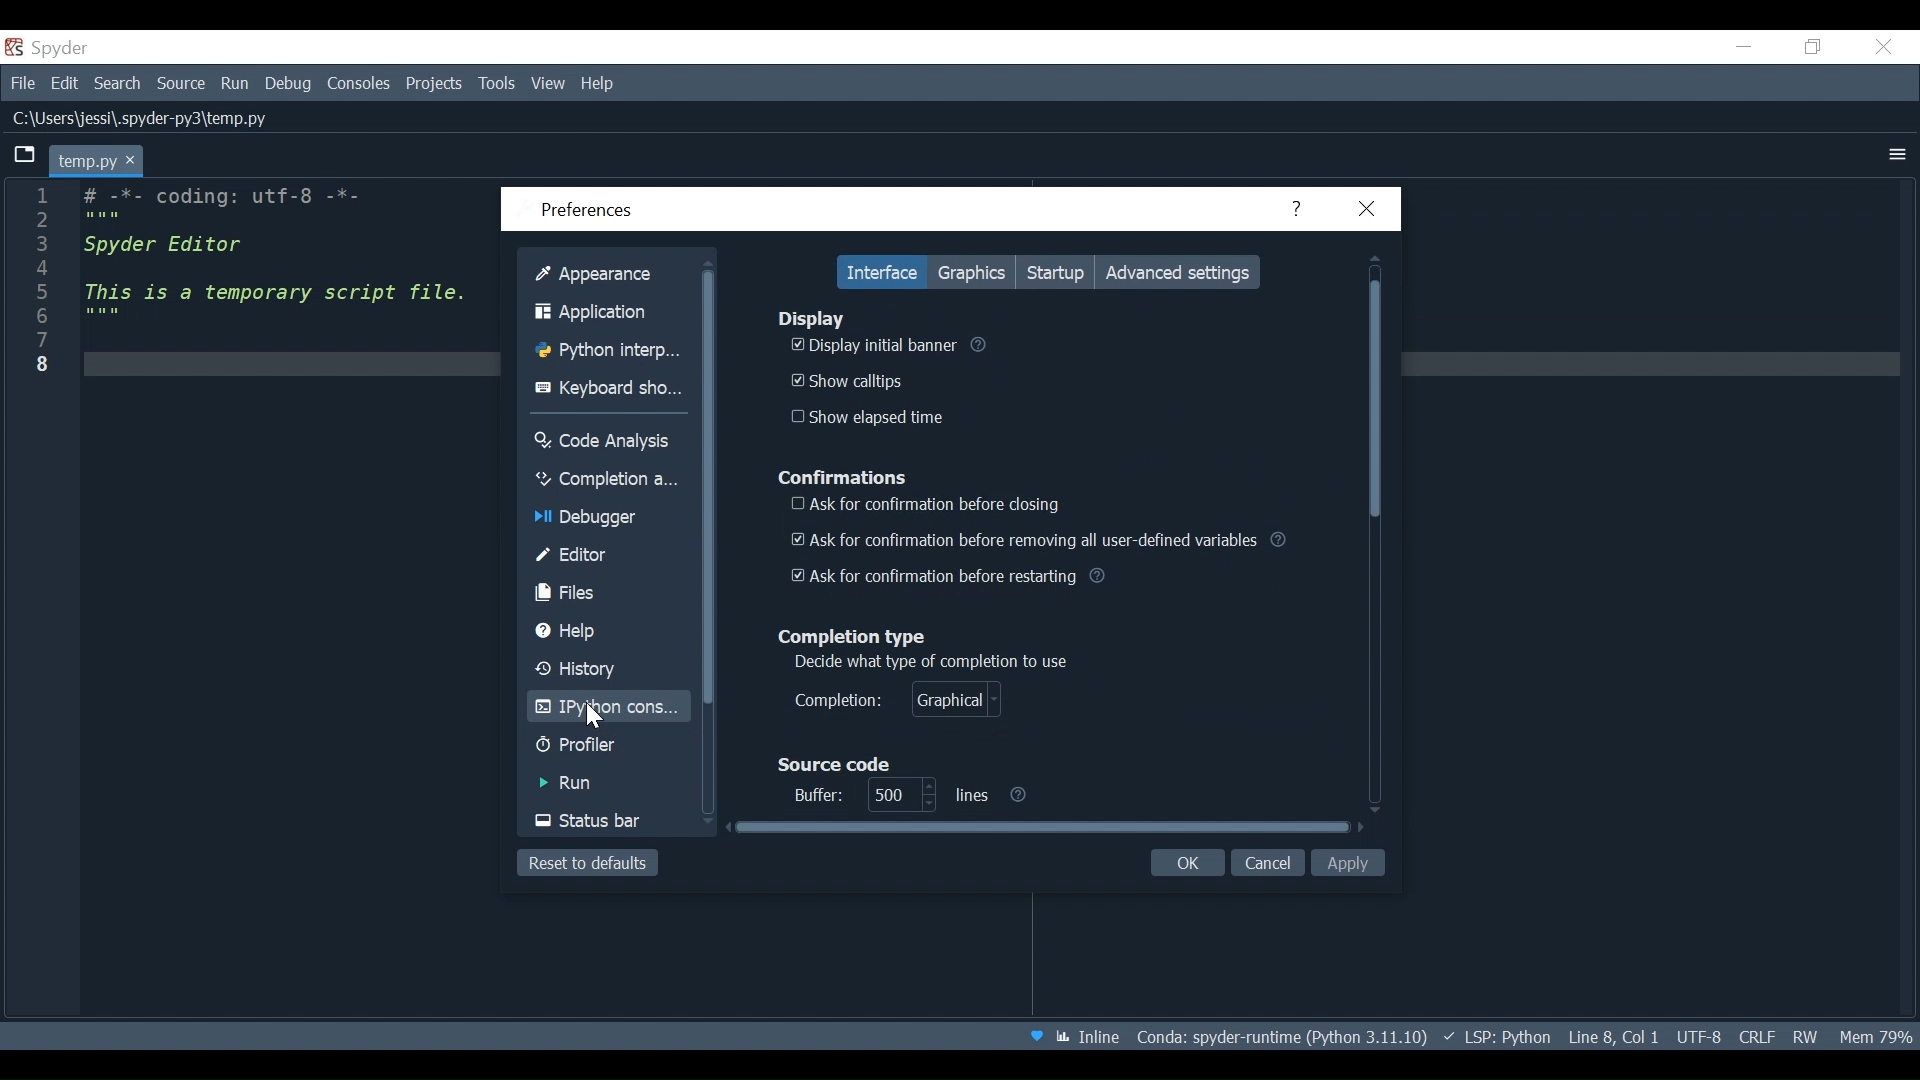 This screenshot has width=1920, height=1080. Describe the element at coordinates (924, 505) in the screenshot. I see `(un)check Ask for confirmation before closing` at that location.